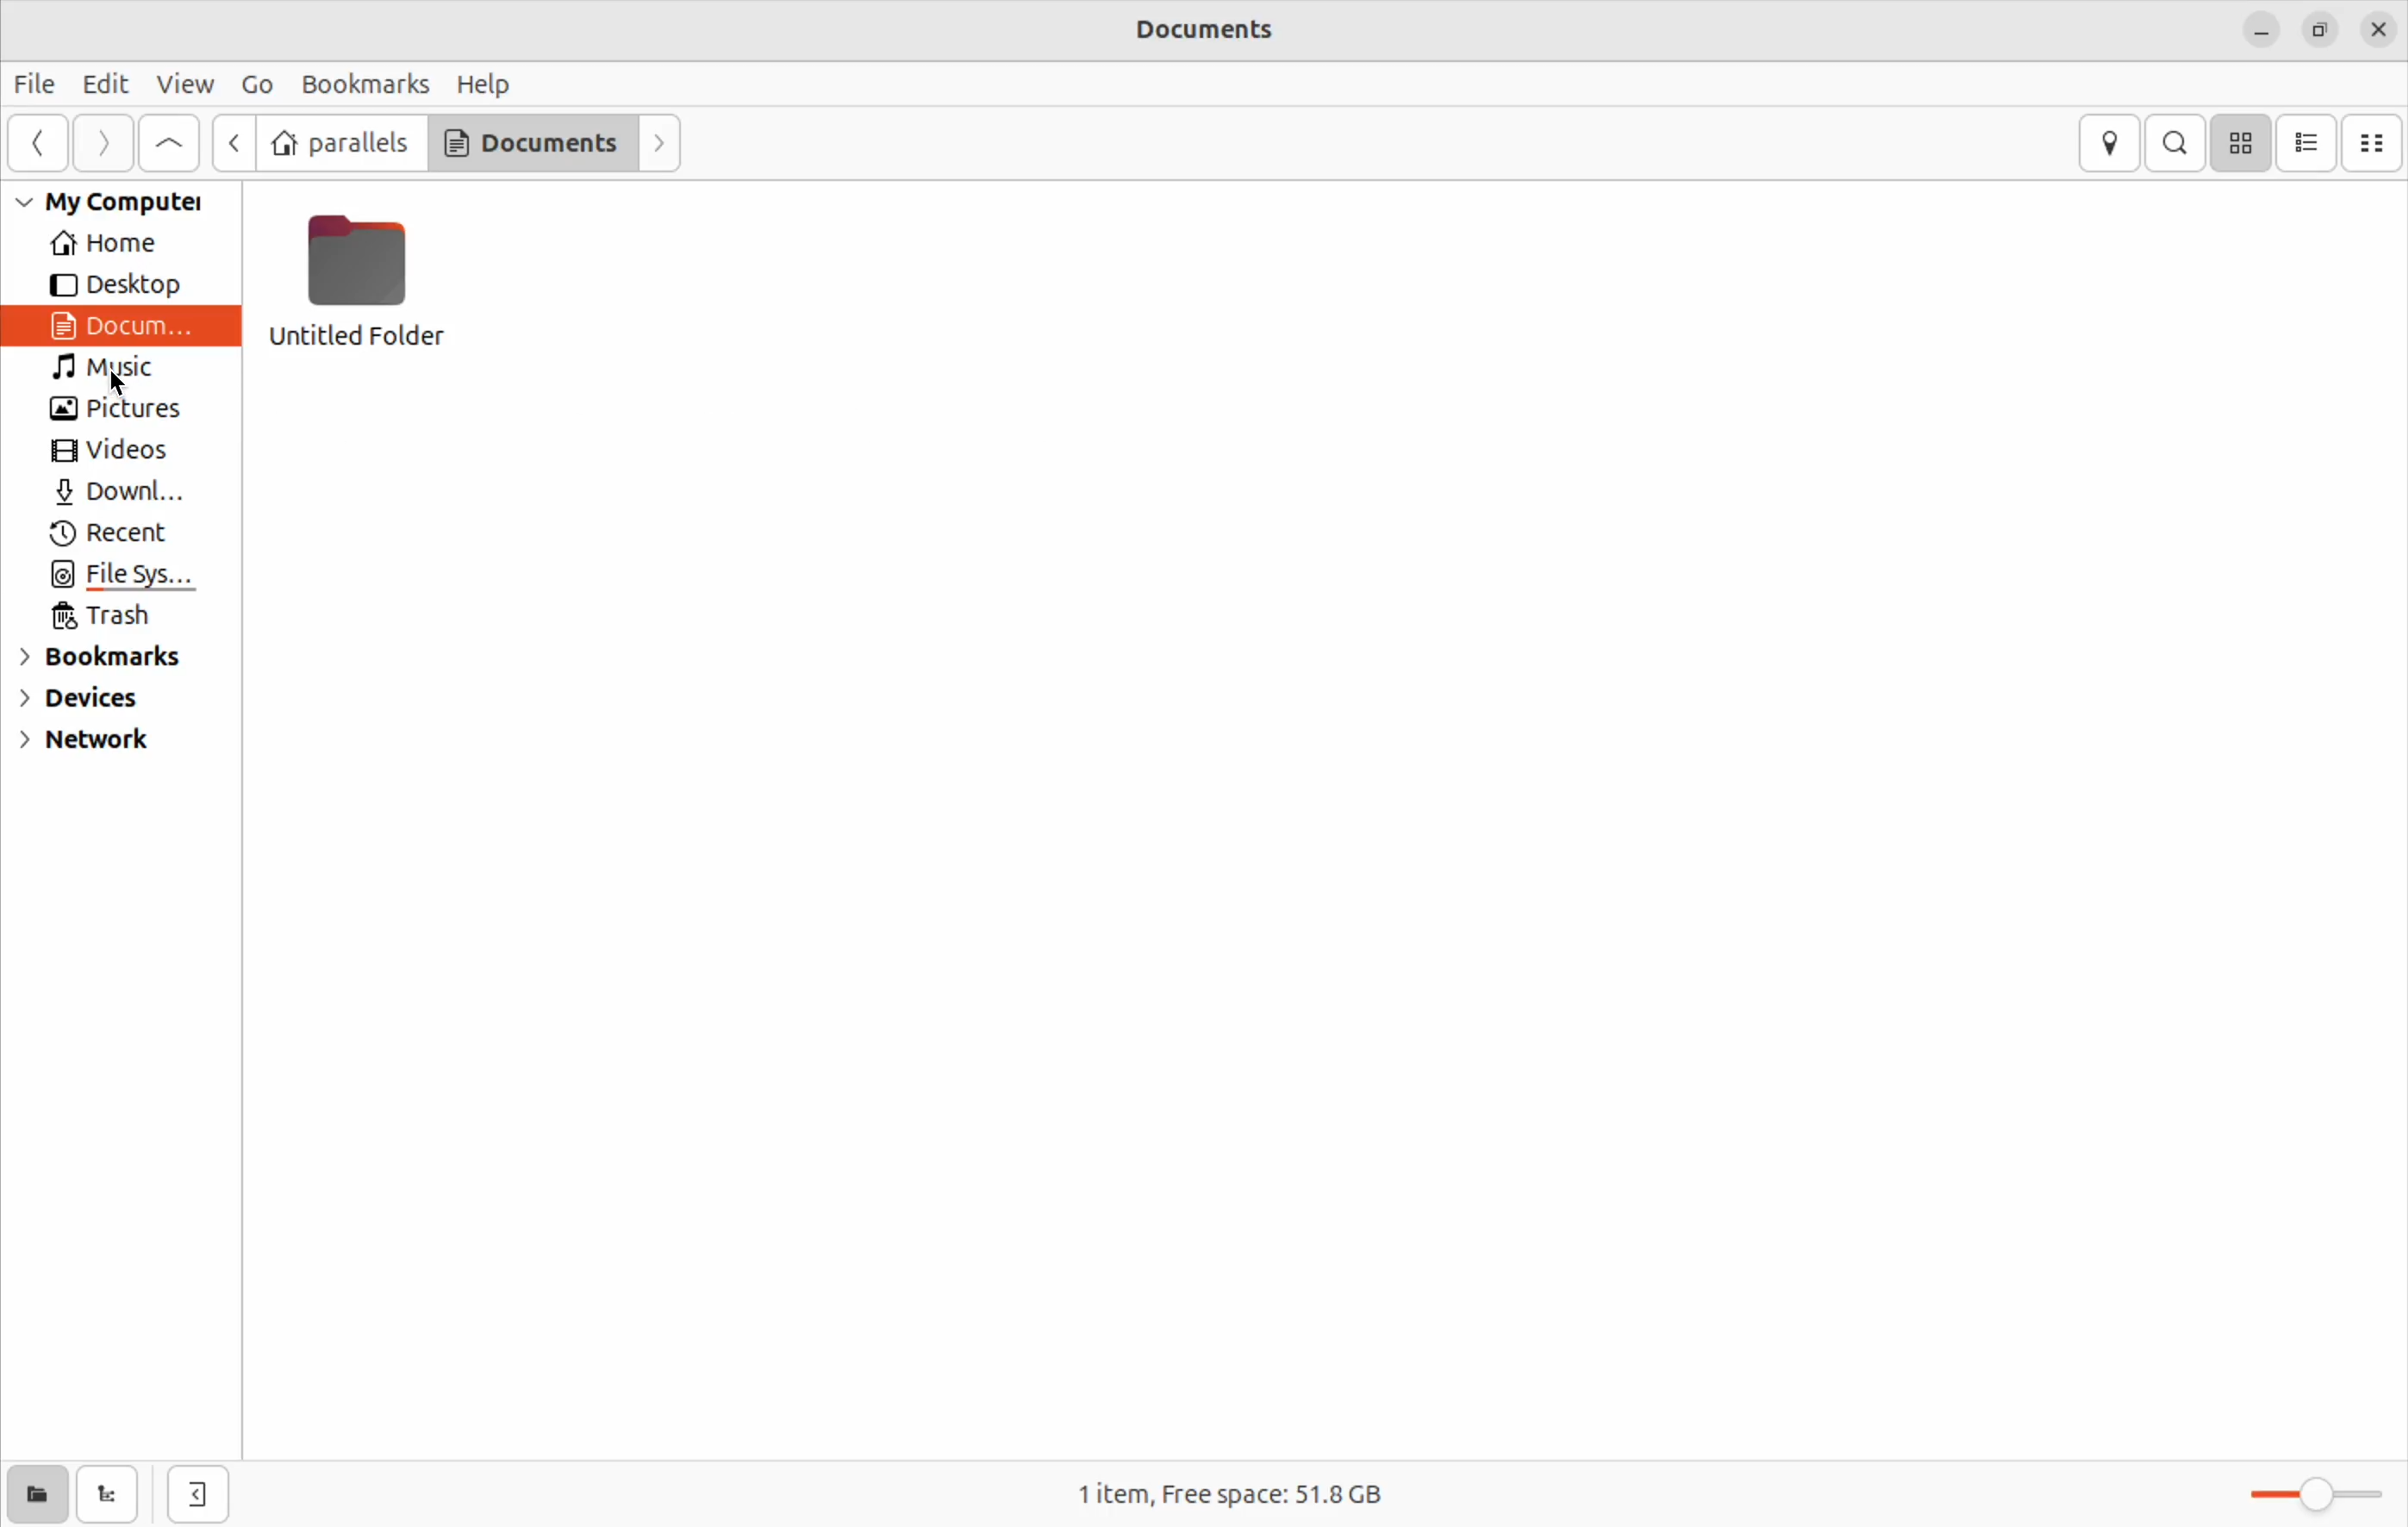 Image resolution: width=2408 pixels, height=1527 pixels. Describe the element at coordinates (113, 452) in the screenshot. I see `Videos` at that location.